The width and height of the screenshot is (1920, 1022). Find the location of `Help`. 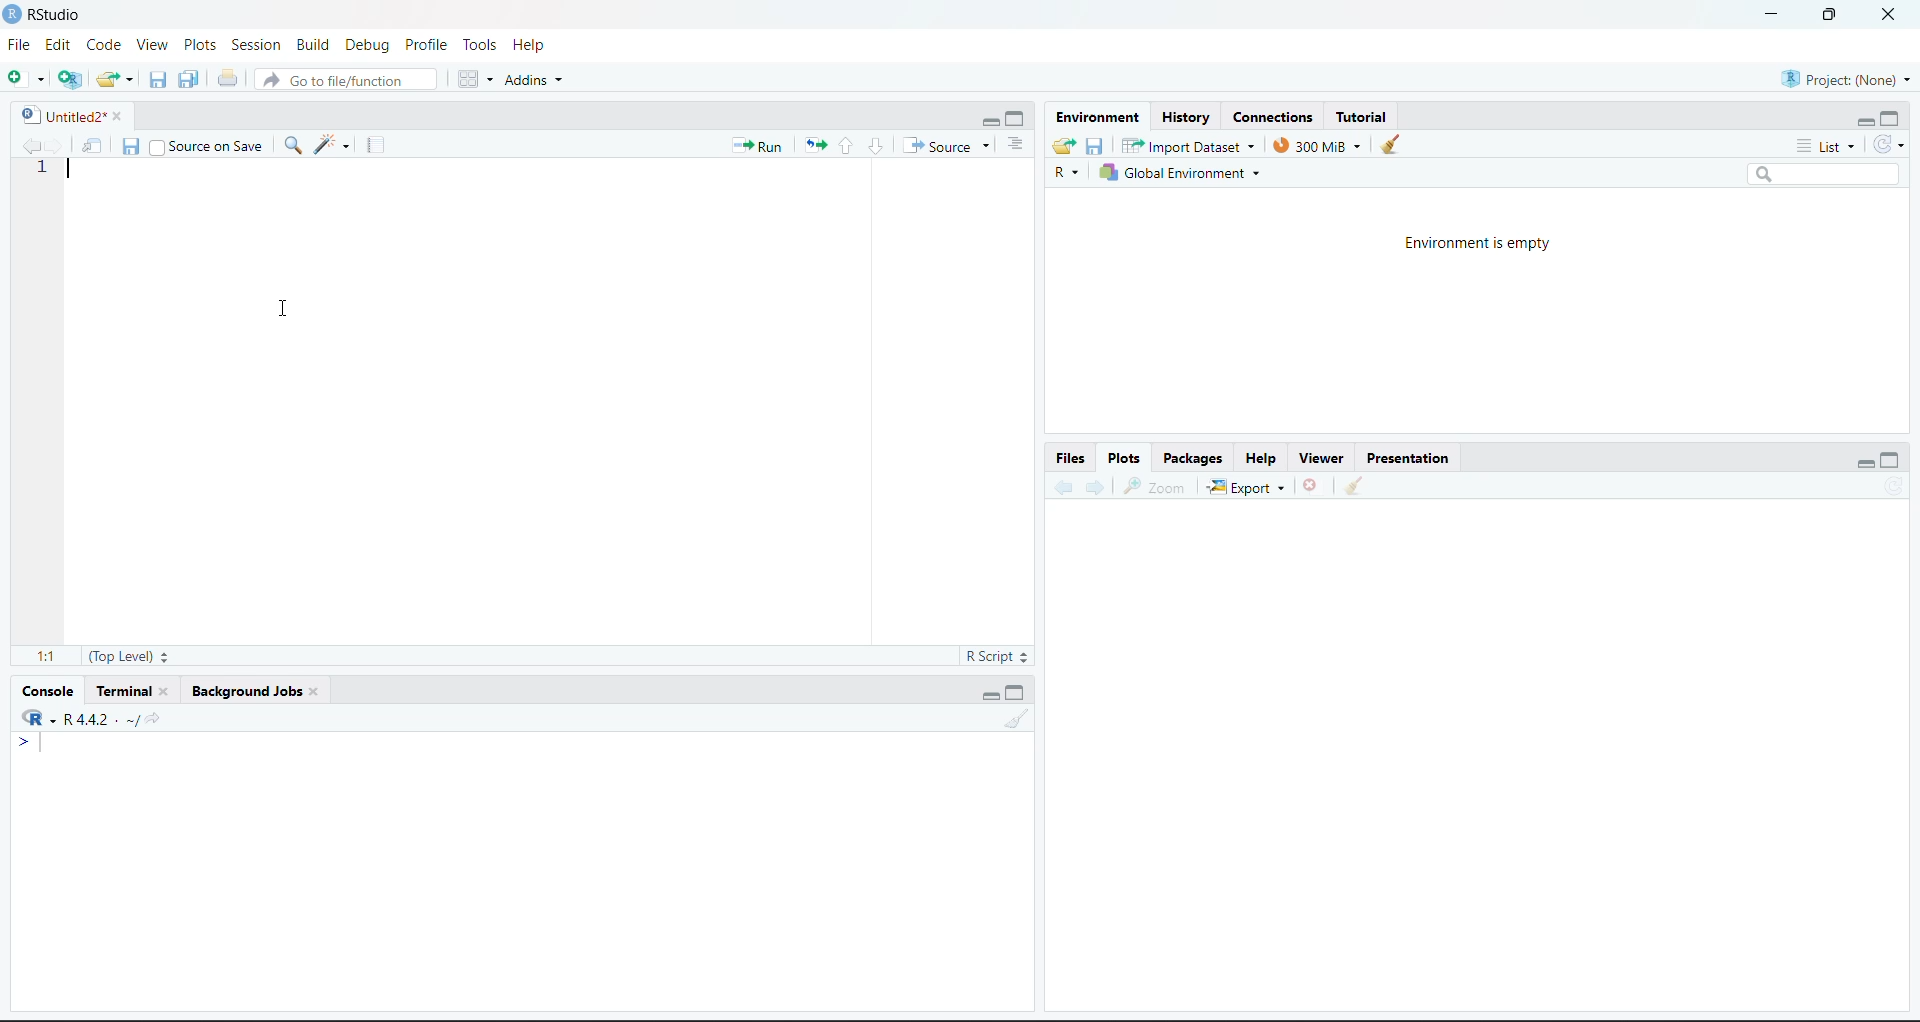

Help is located at coordinates (1265, 456).